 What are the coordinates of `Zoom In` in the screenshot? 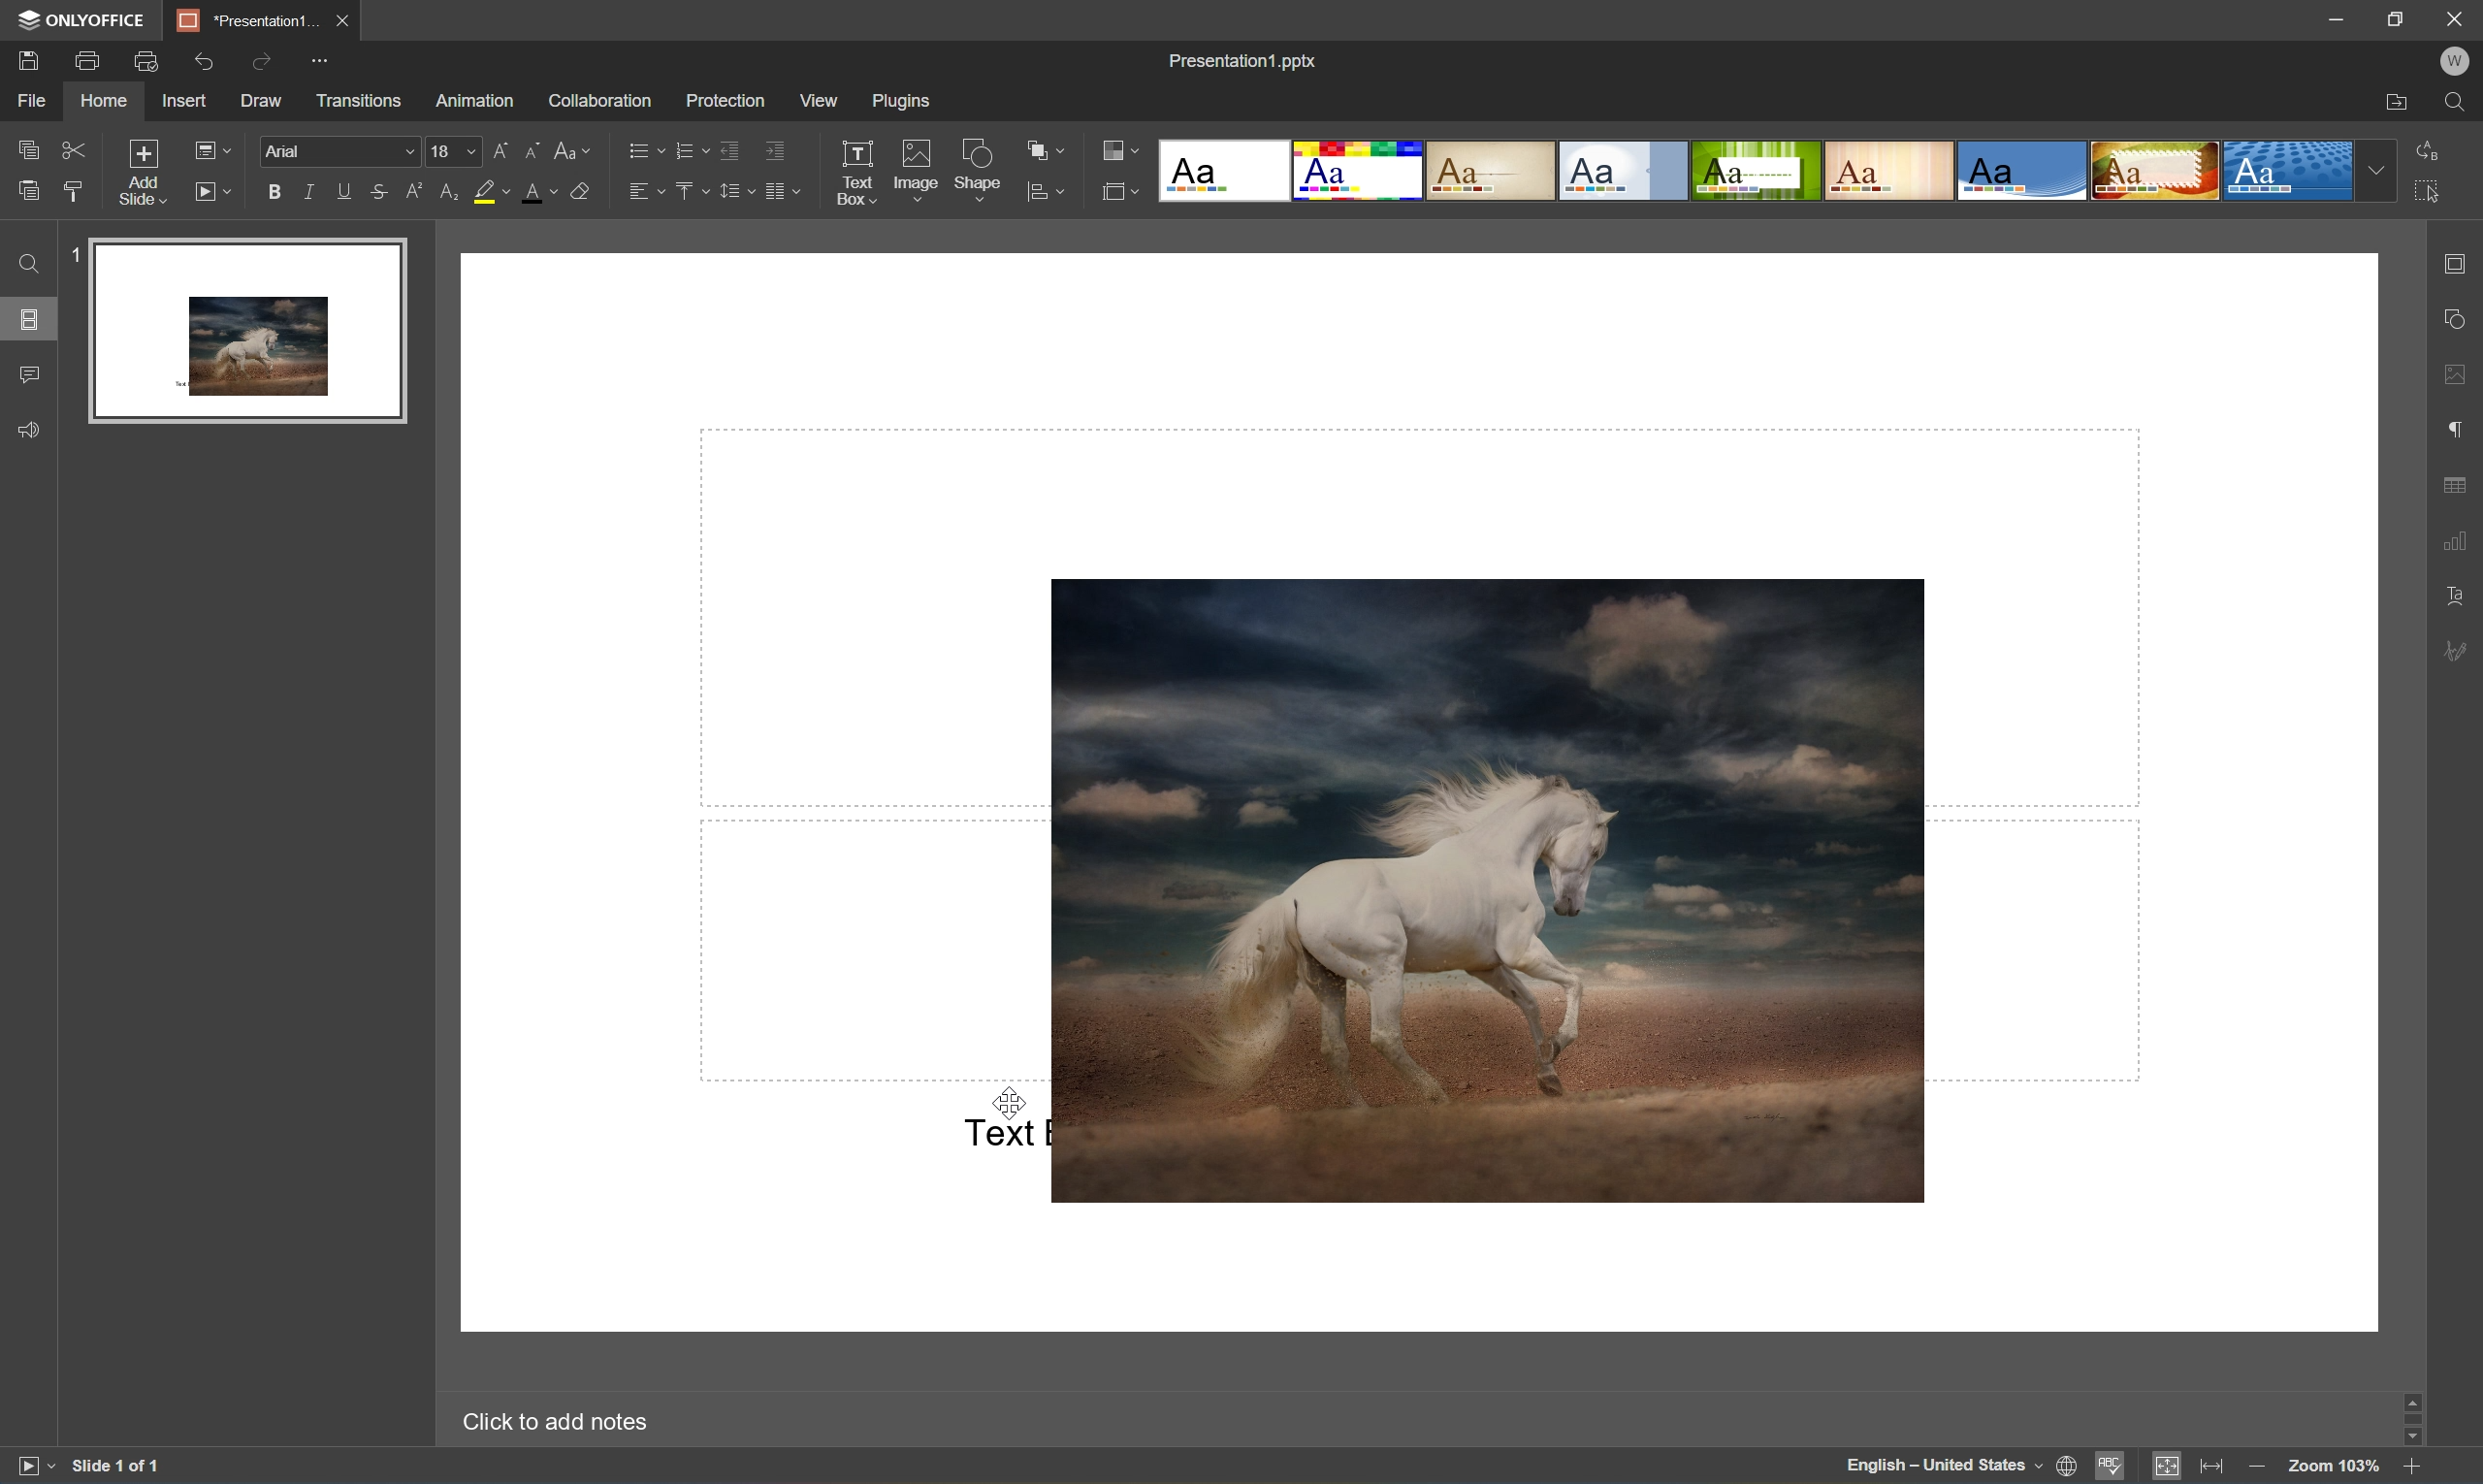 It's located at (2413, 1469).